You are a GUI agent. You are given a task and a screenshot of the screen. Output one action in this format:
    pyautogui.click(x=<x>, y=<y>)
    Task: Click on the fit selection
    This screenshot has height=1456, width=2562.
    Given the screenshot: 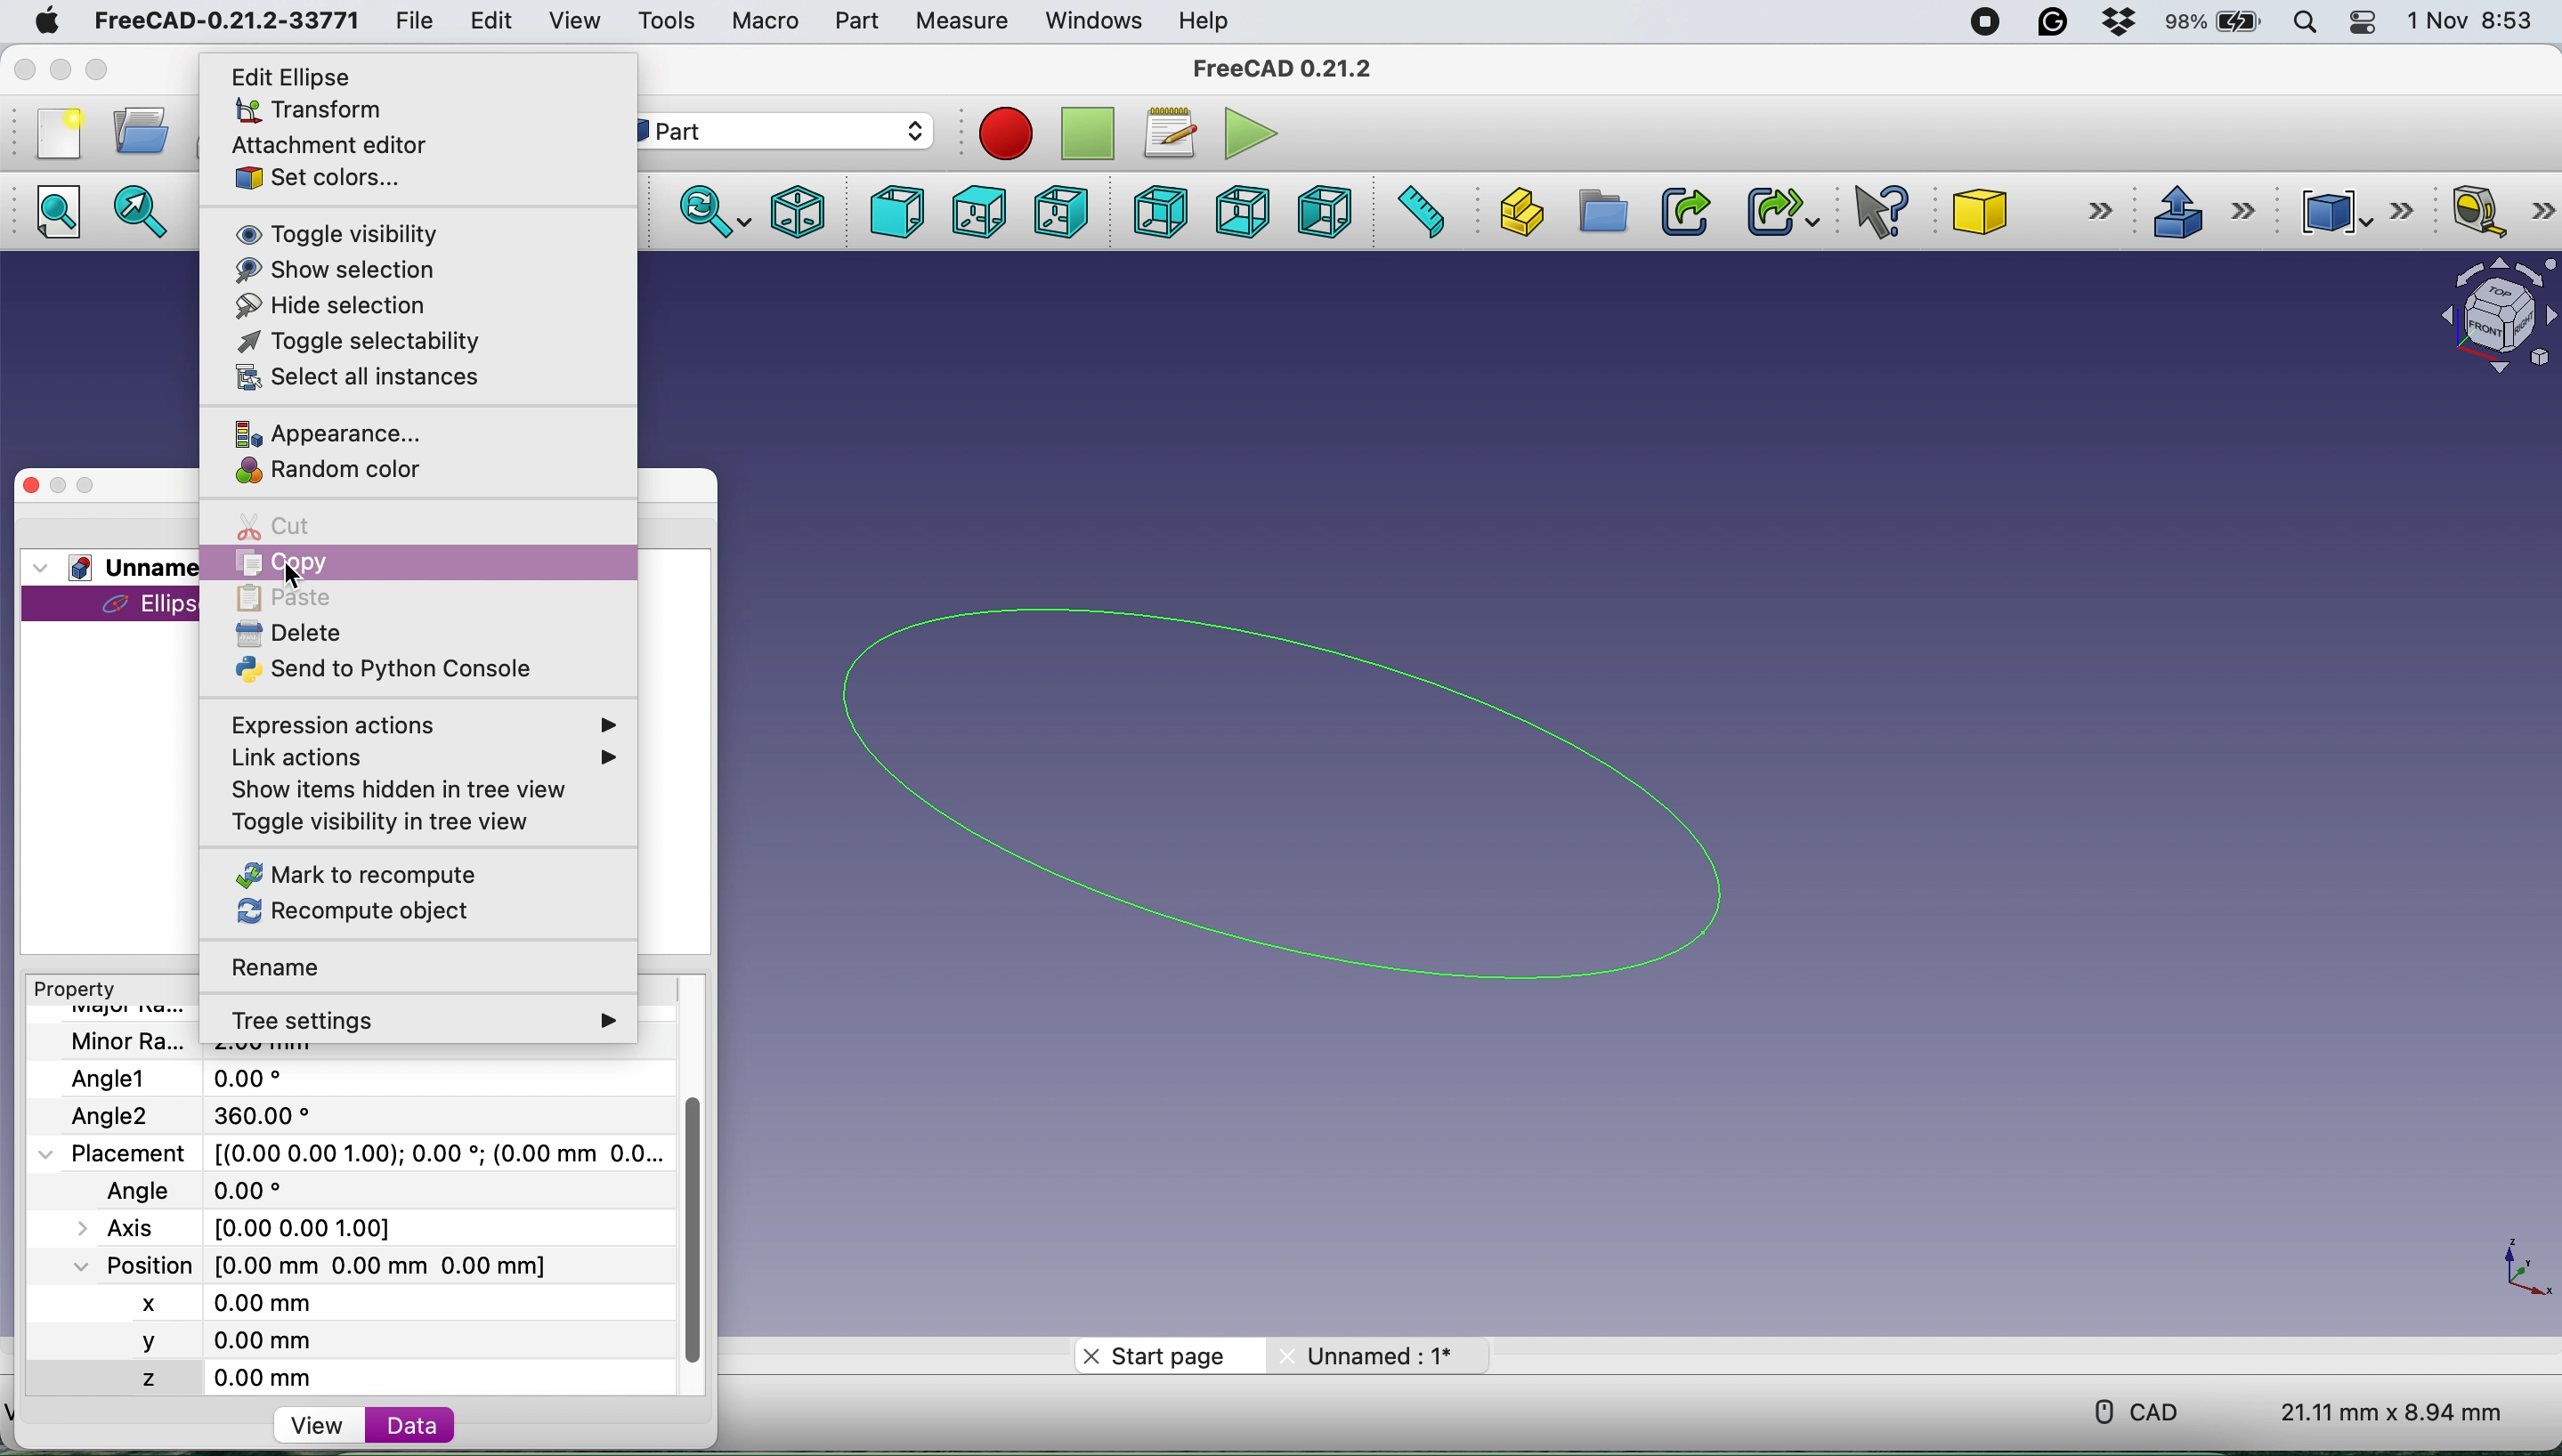 What is the action you would take?
    pyautogui.click(x=141, y=211)
    